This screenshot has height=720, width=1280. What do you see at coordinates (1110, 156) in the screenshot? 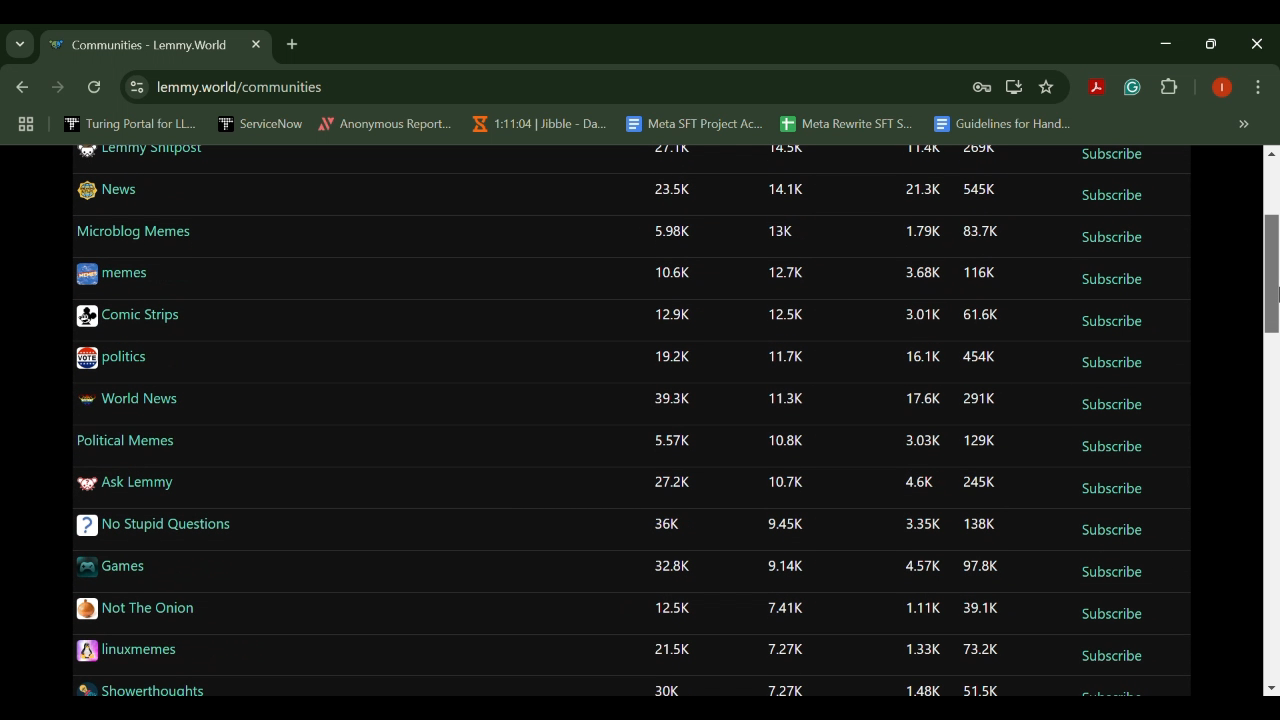
I see `Subscribe` at bounding box center [1110, 156].